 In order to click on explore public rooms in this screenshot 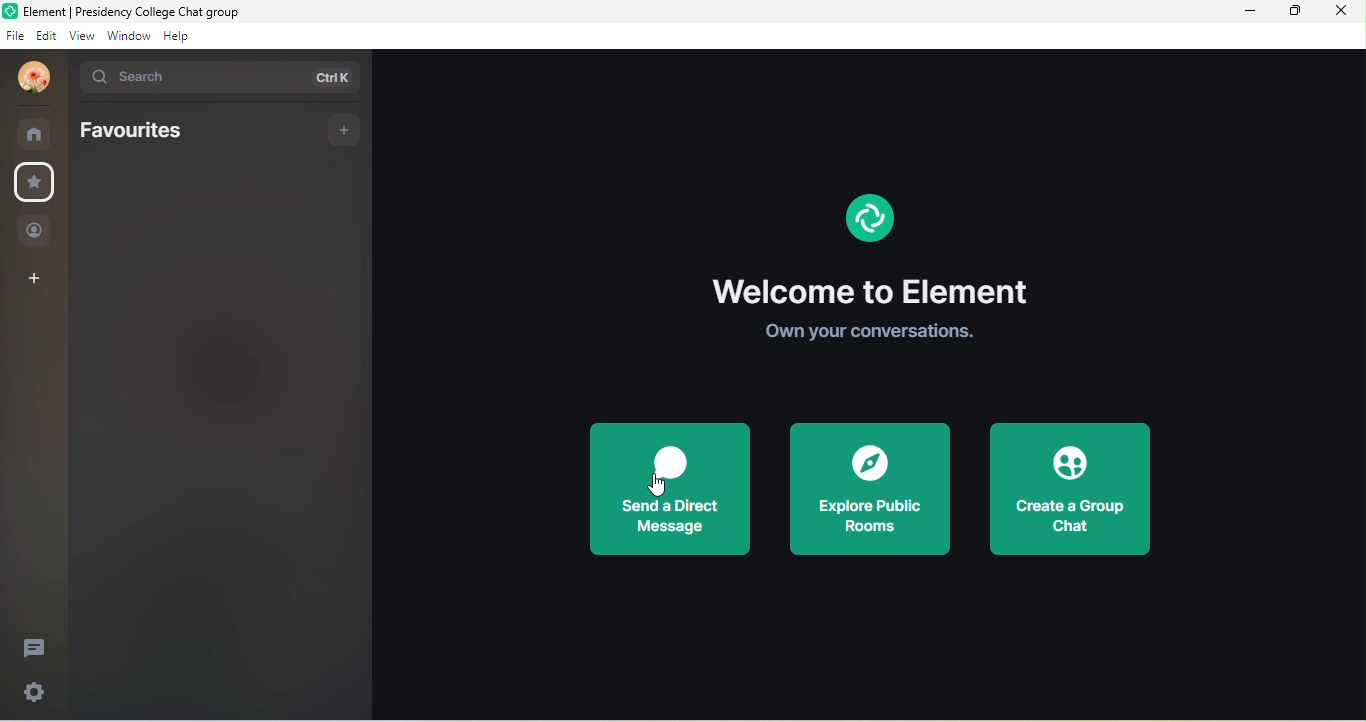, I will do `click(870, 490)`.